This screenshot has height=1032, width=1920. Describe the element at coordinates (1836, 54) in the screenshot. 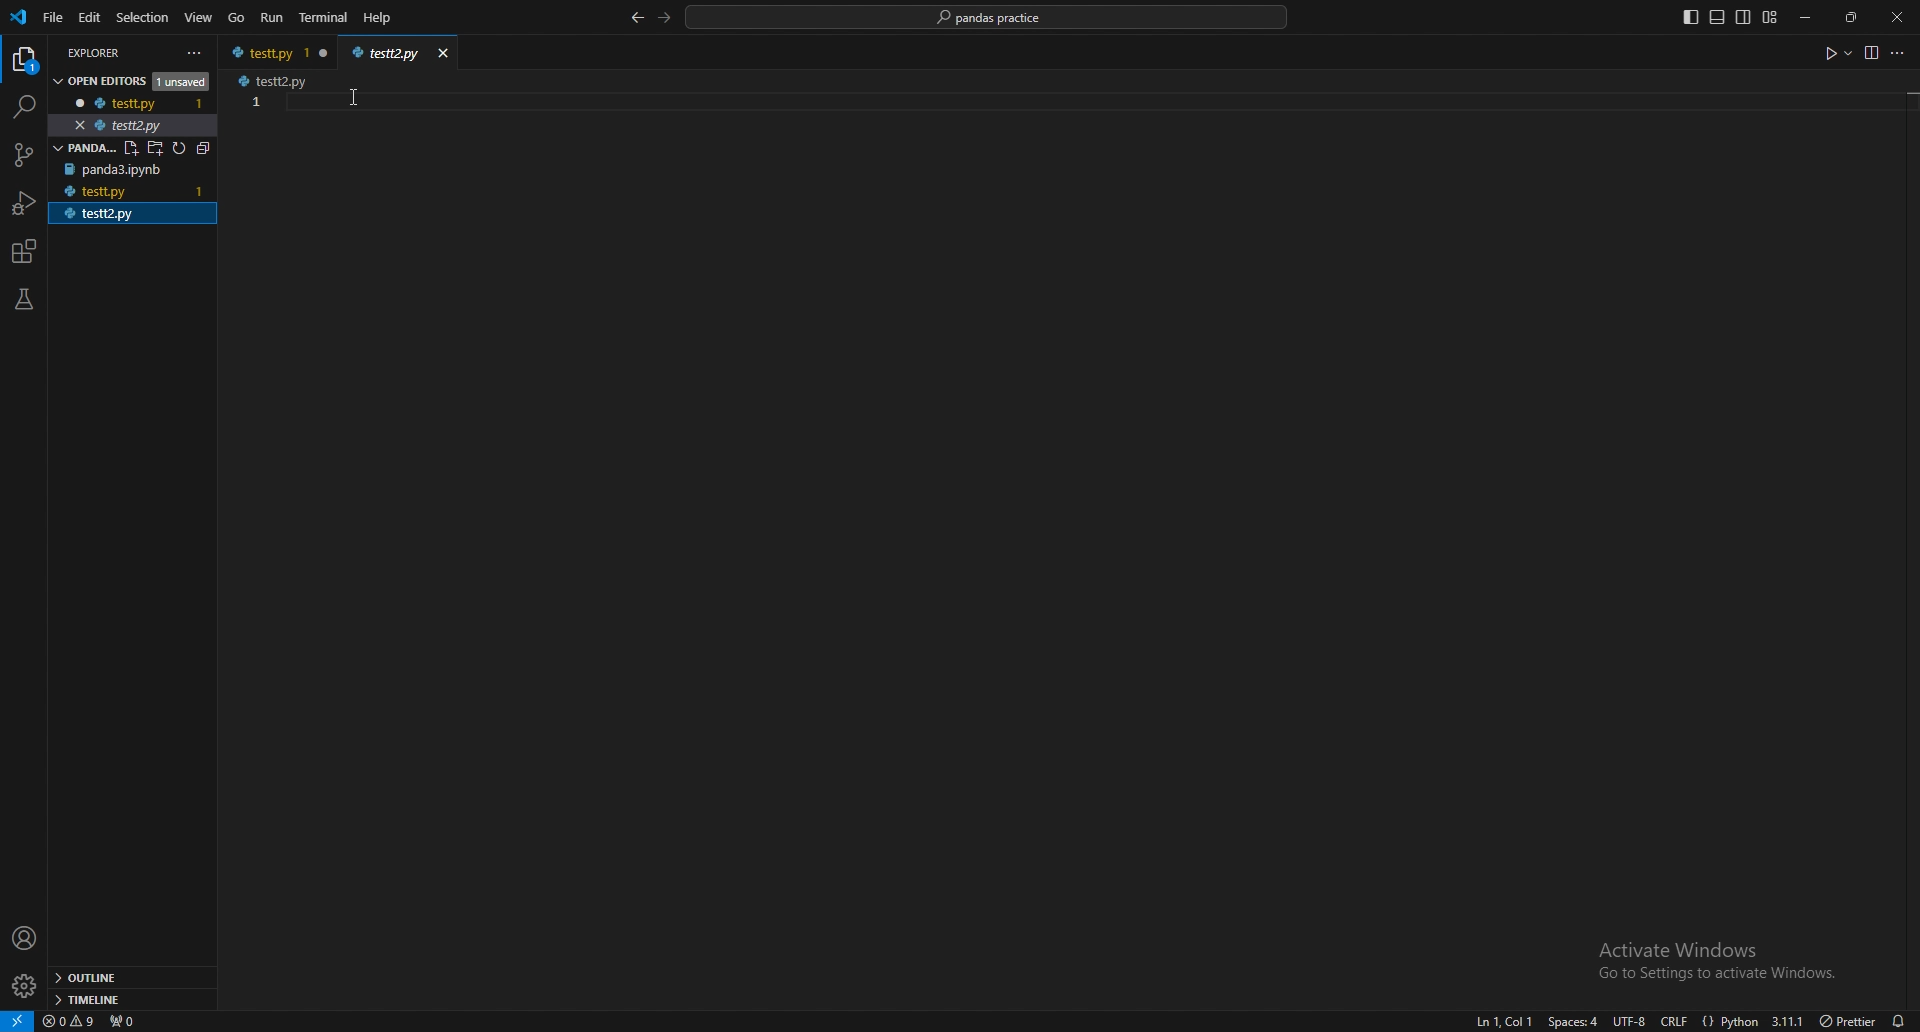

I see `run code ` at that location.